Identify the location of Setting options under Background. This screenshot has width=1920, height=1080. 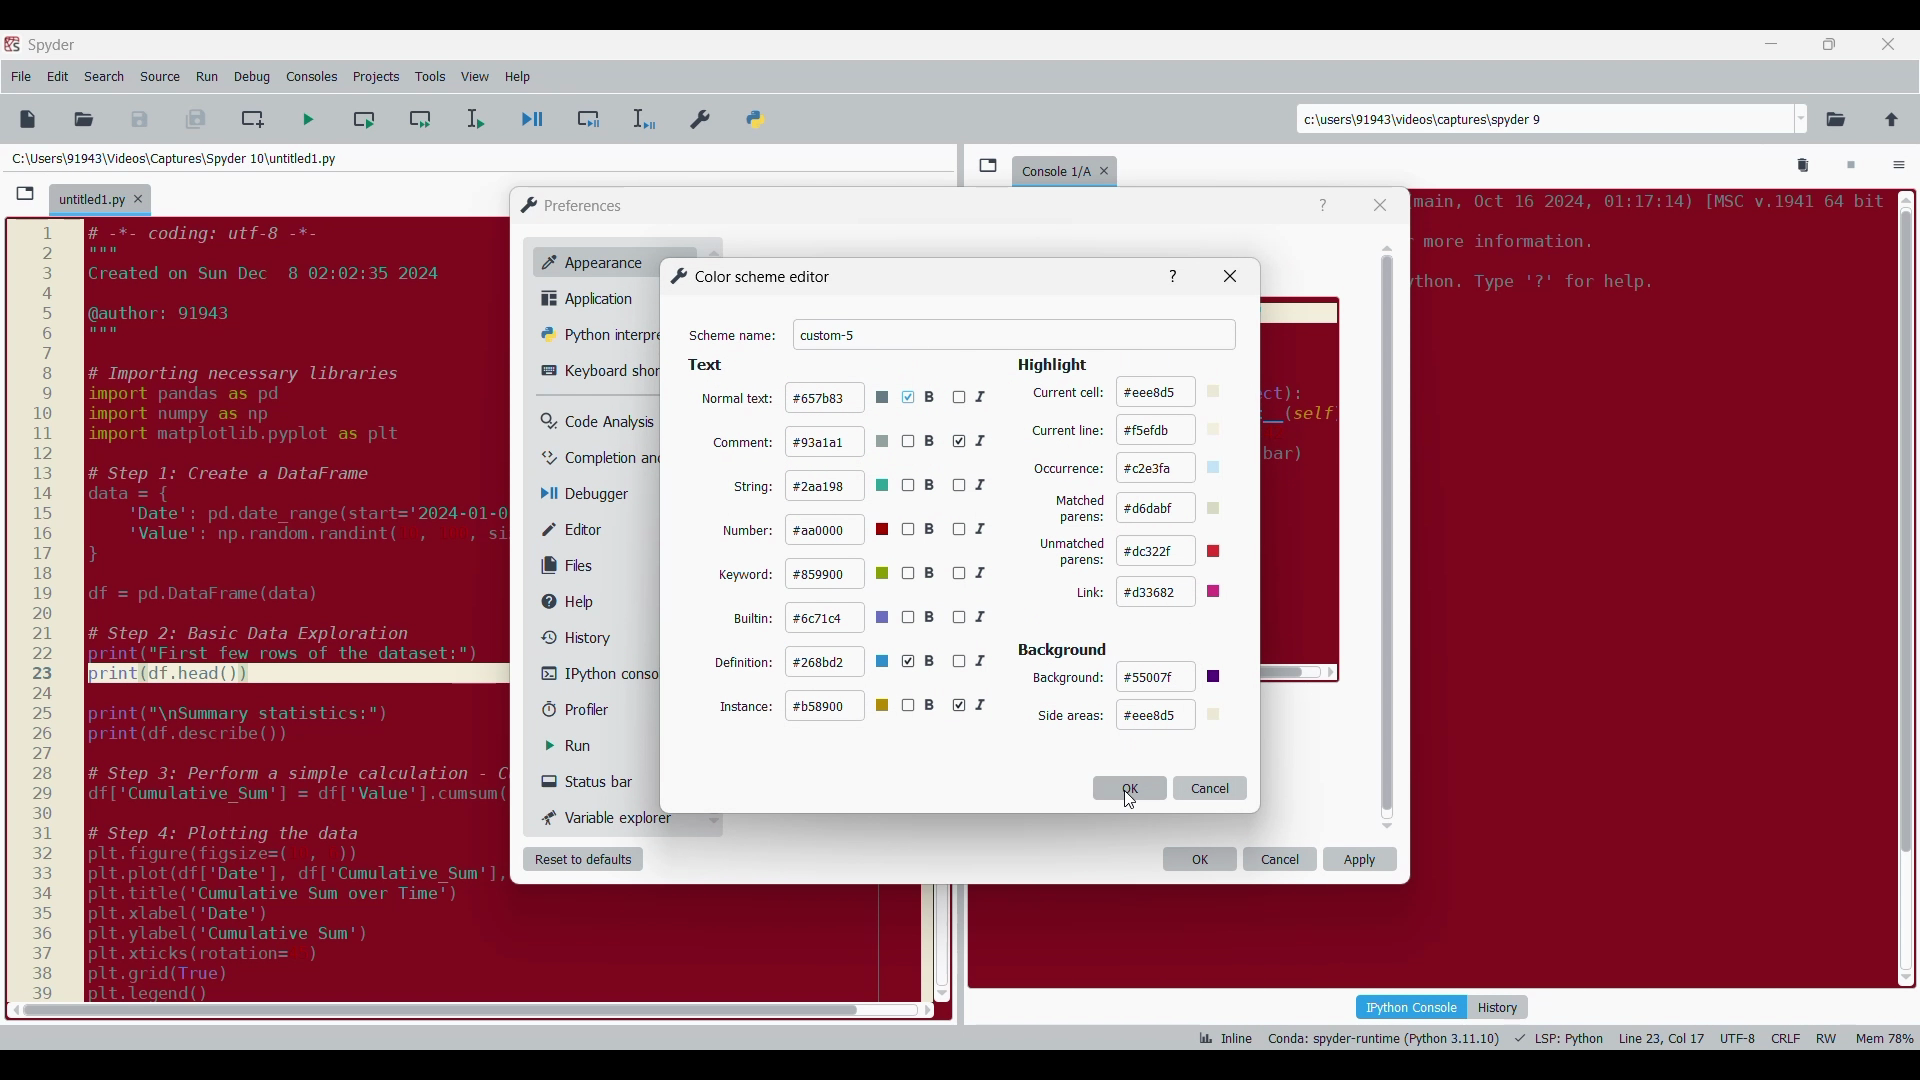
(1068, 716).